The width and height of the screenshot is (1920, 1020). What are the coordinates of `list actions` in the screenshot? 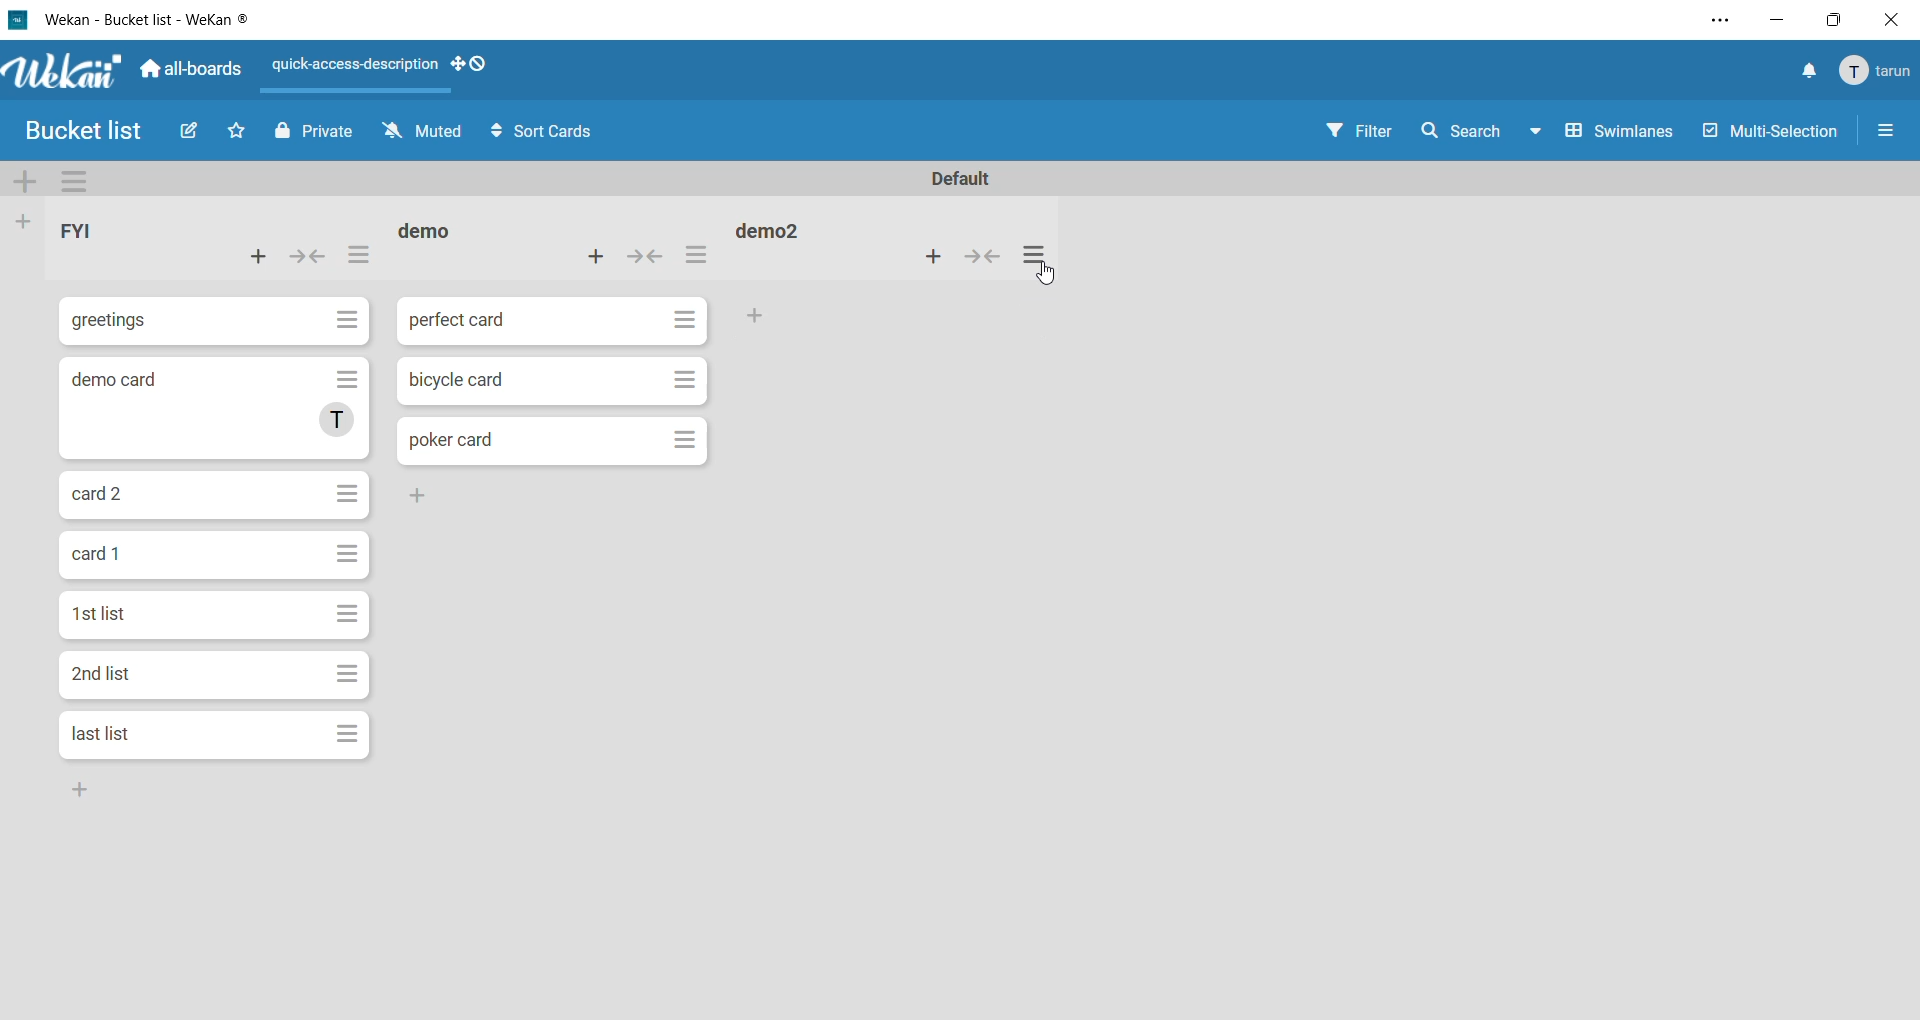 It's located at (358, 259).